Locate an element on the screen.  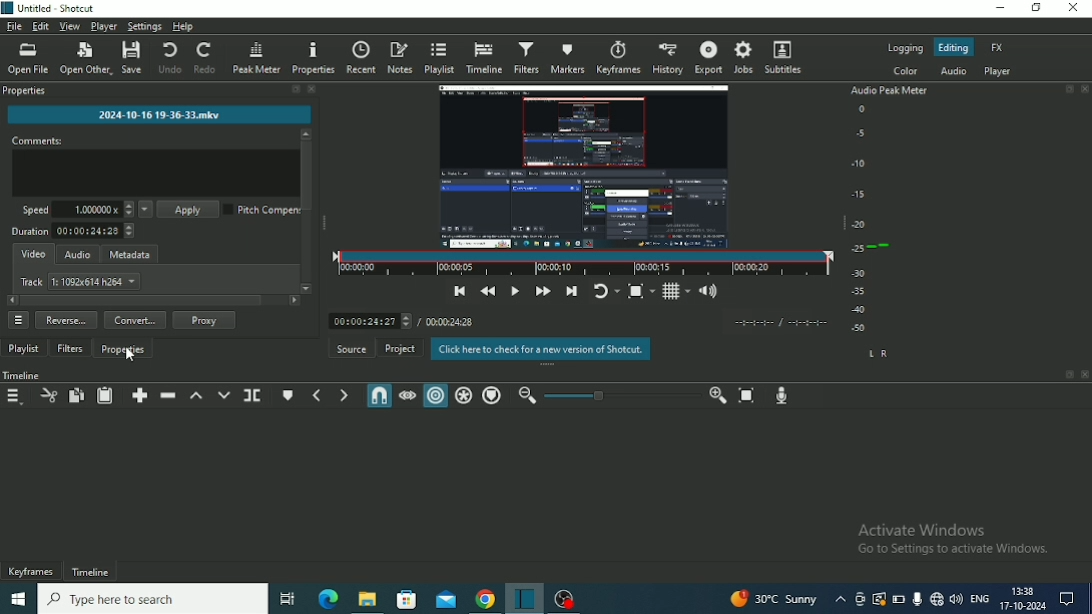
Title is located at coordinates (49, 8).